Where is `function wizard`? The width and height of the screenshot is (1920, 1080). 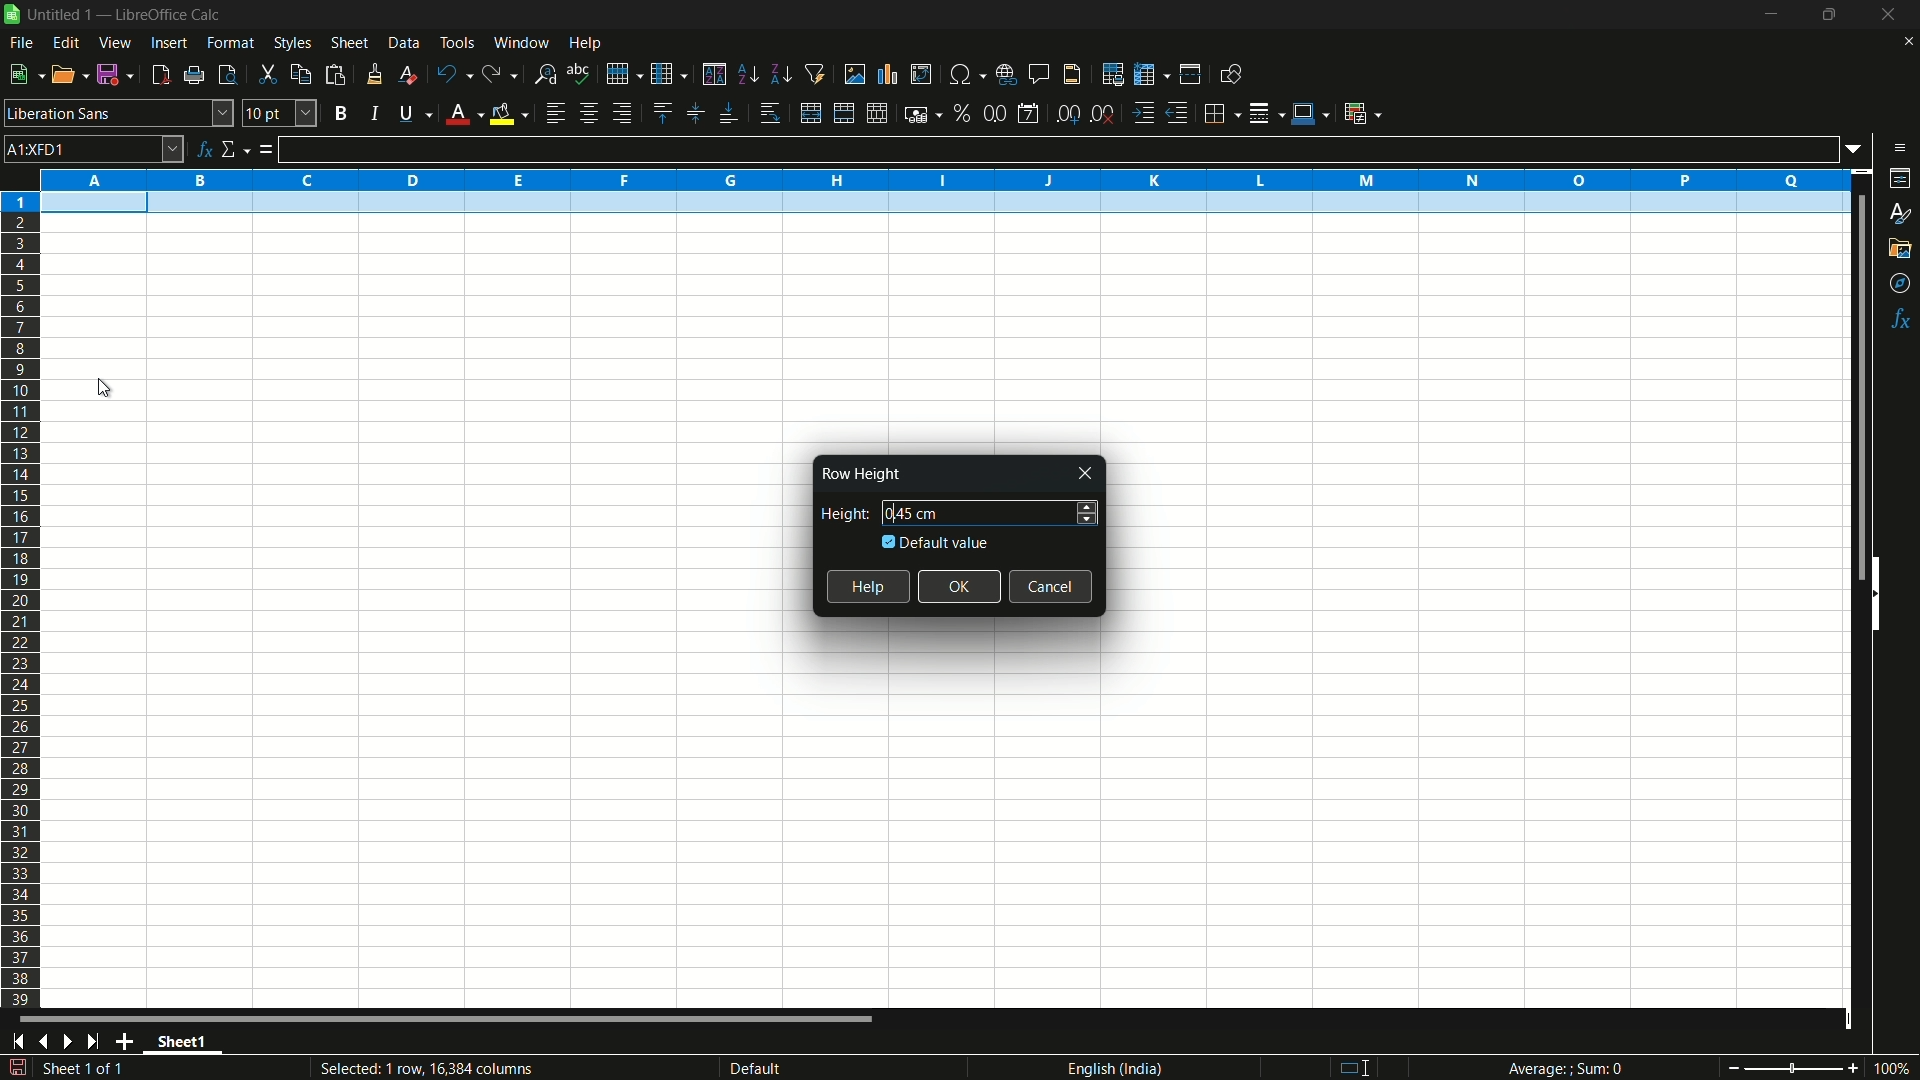 function wizard is located at coordinates (204, 149).